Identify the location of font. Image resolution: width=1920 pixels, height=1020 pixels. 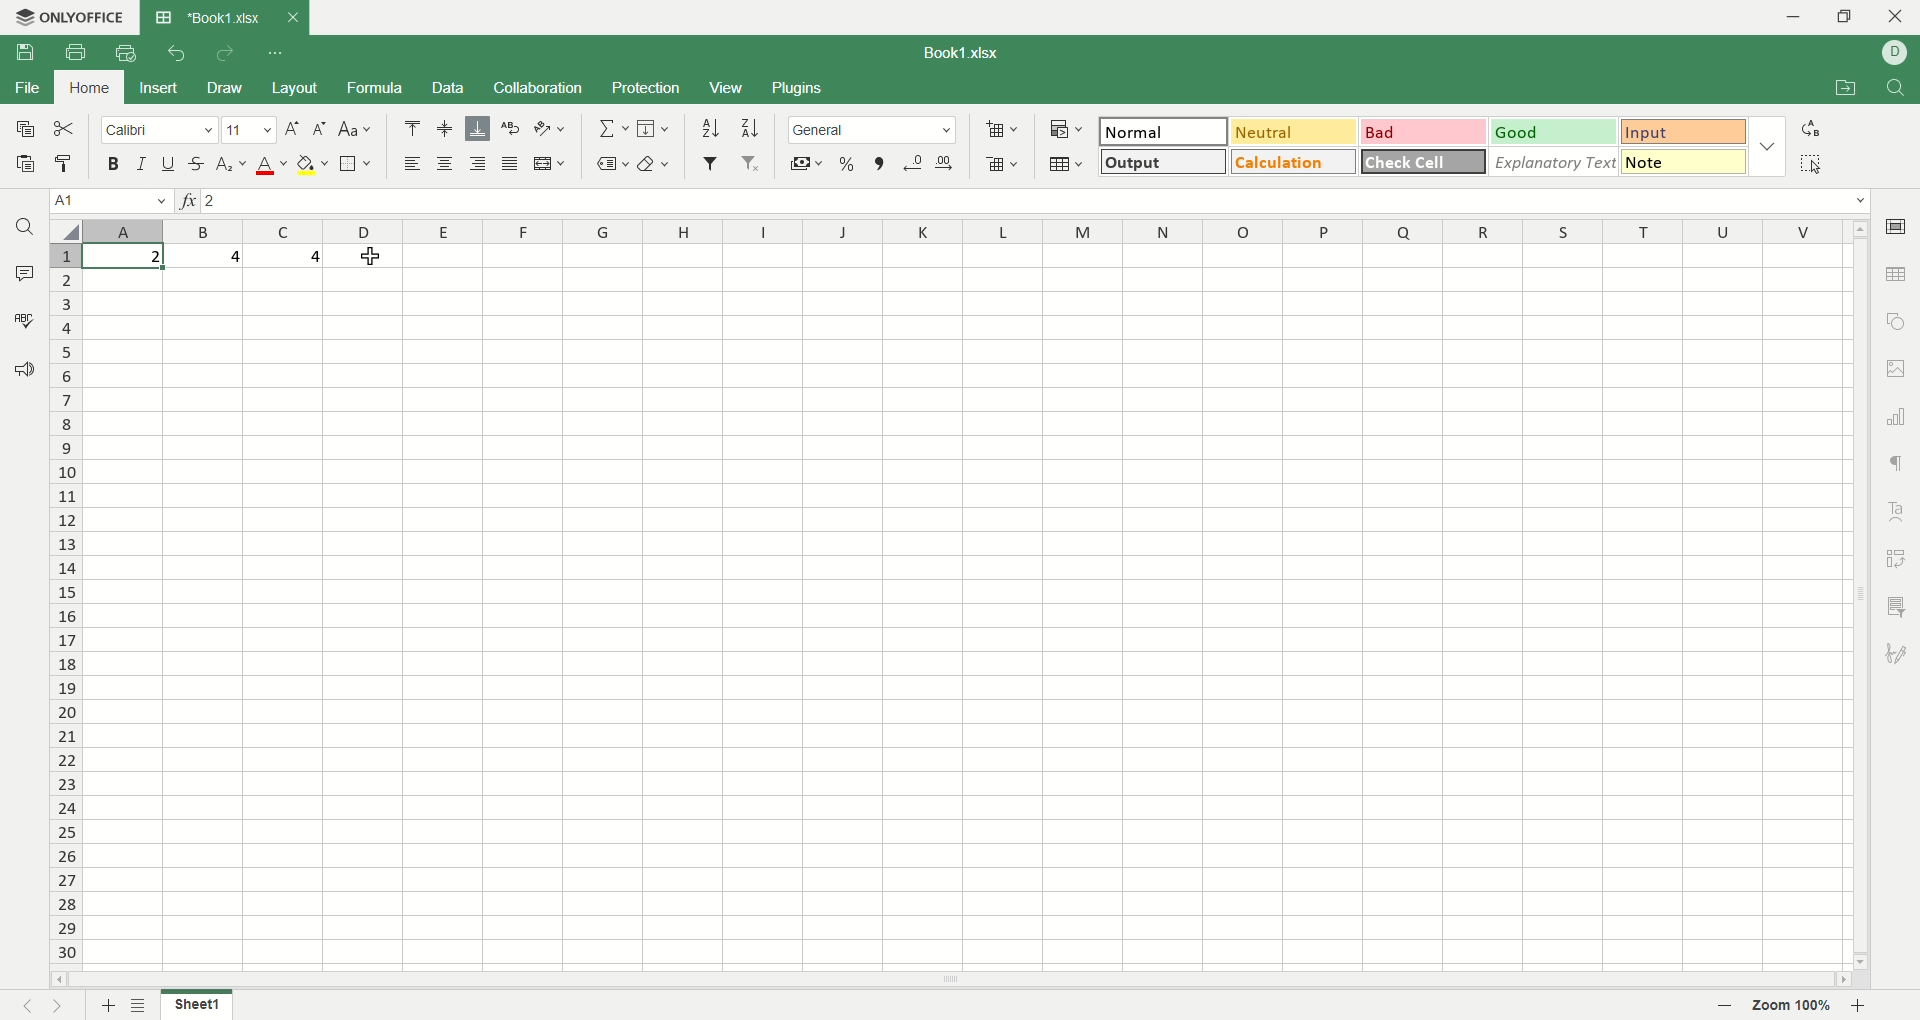
(157, 130).